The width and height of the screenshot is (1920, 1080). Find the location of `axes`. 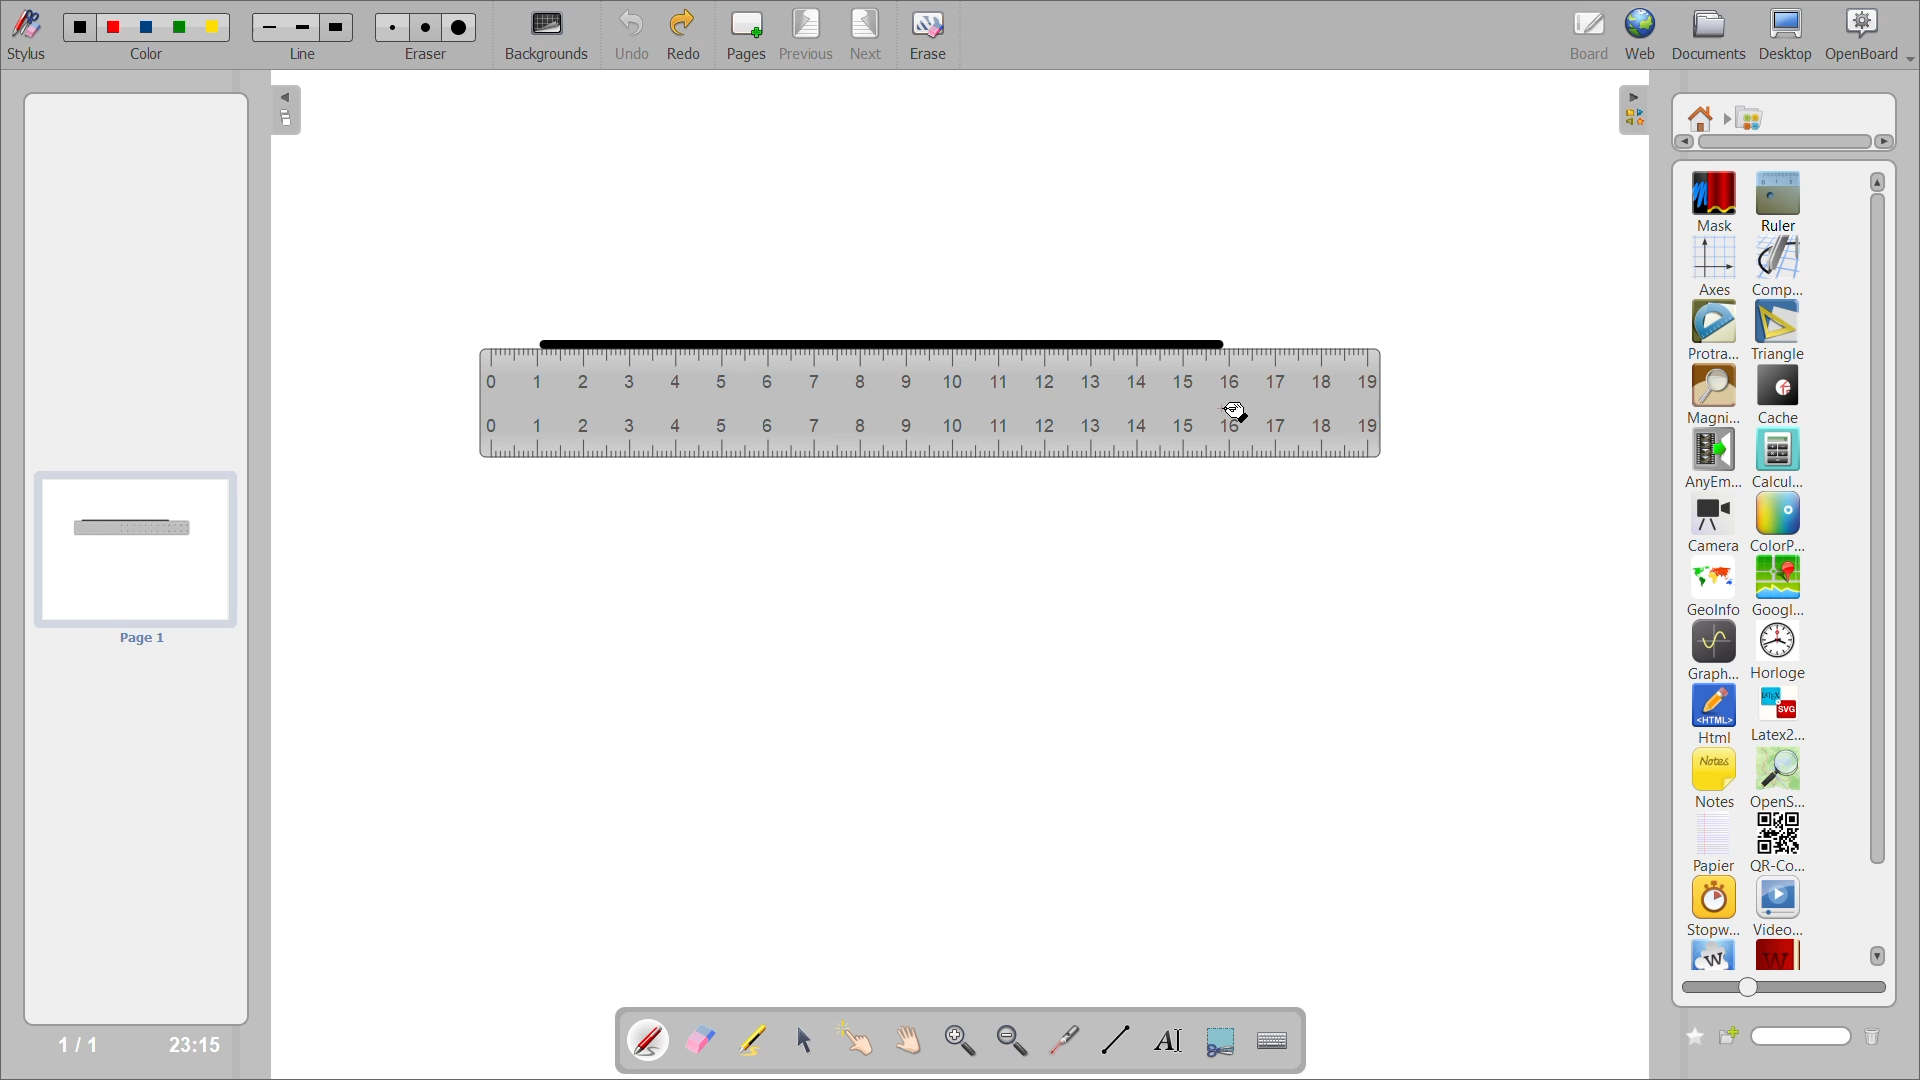

axes is located at coordinates (1718, 263).